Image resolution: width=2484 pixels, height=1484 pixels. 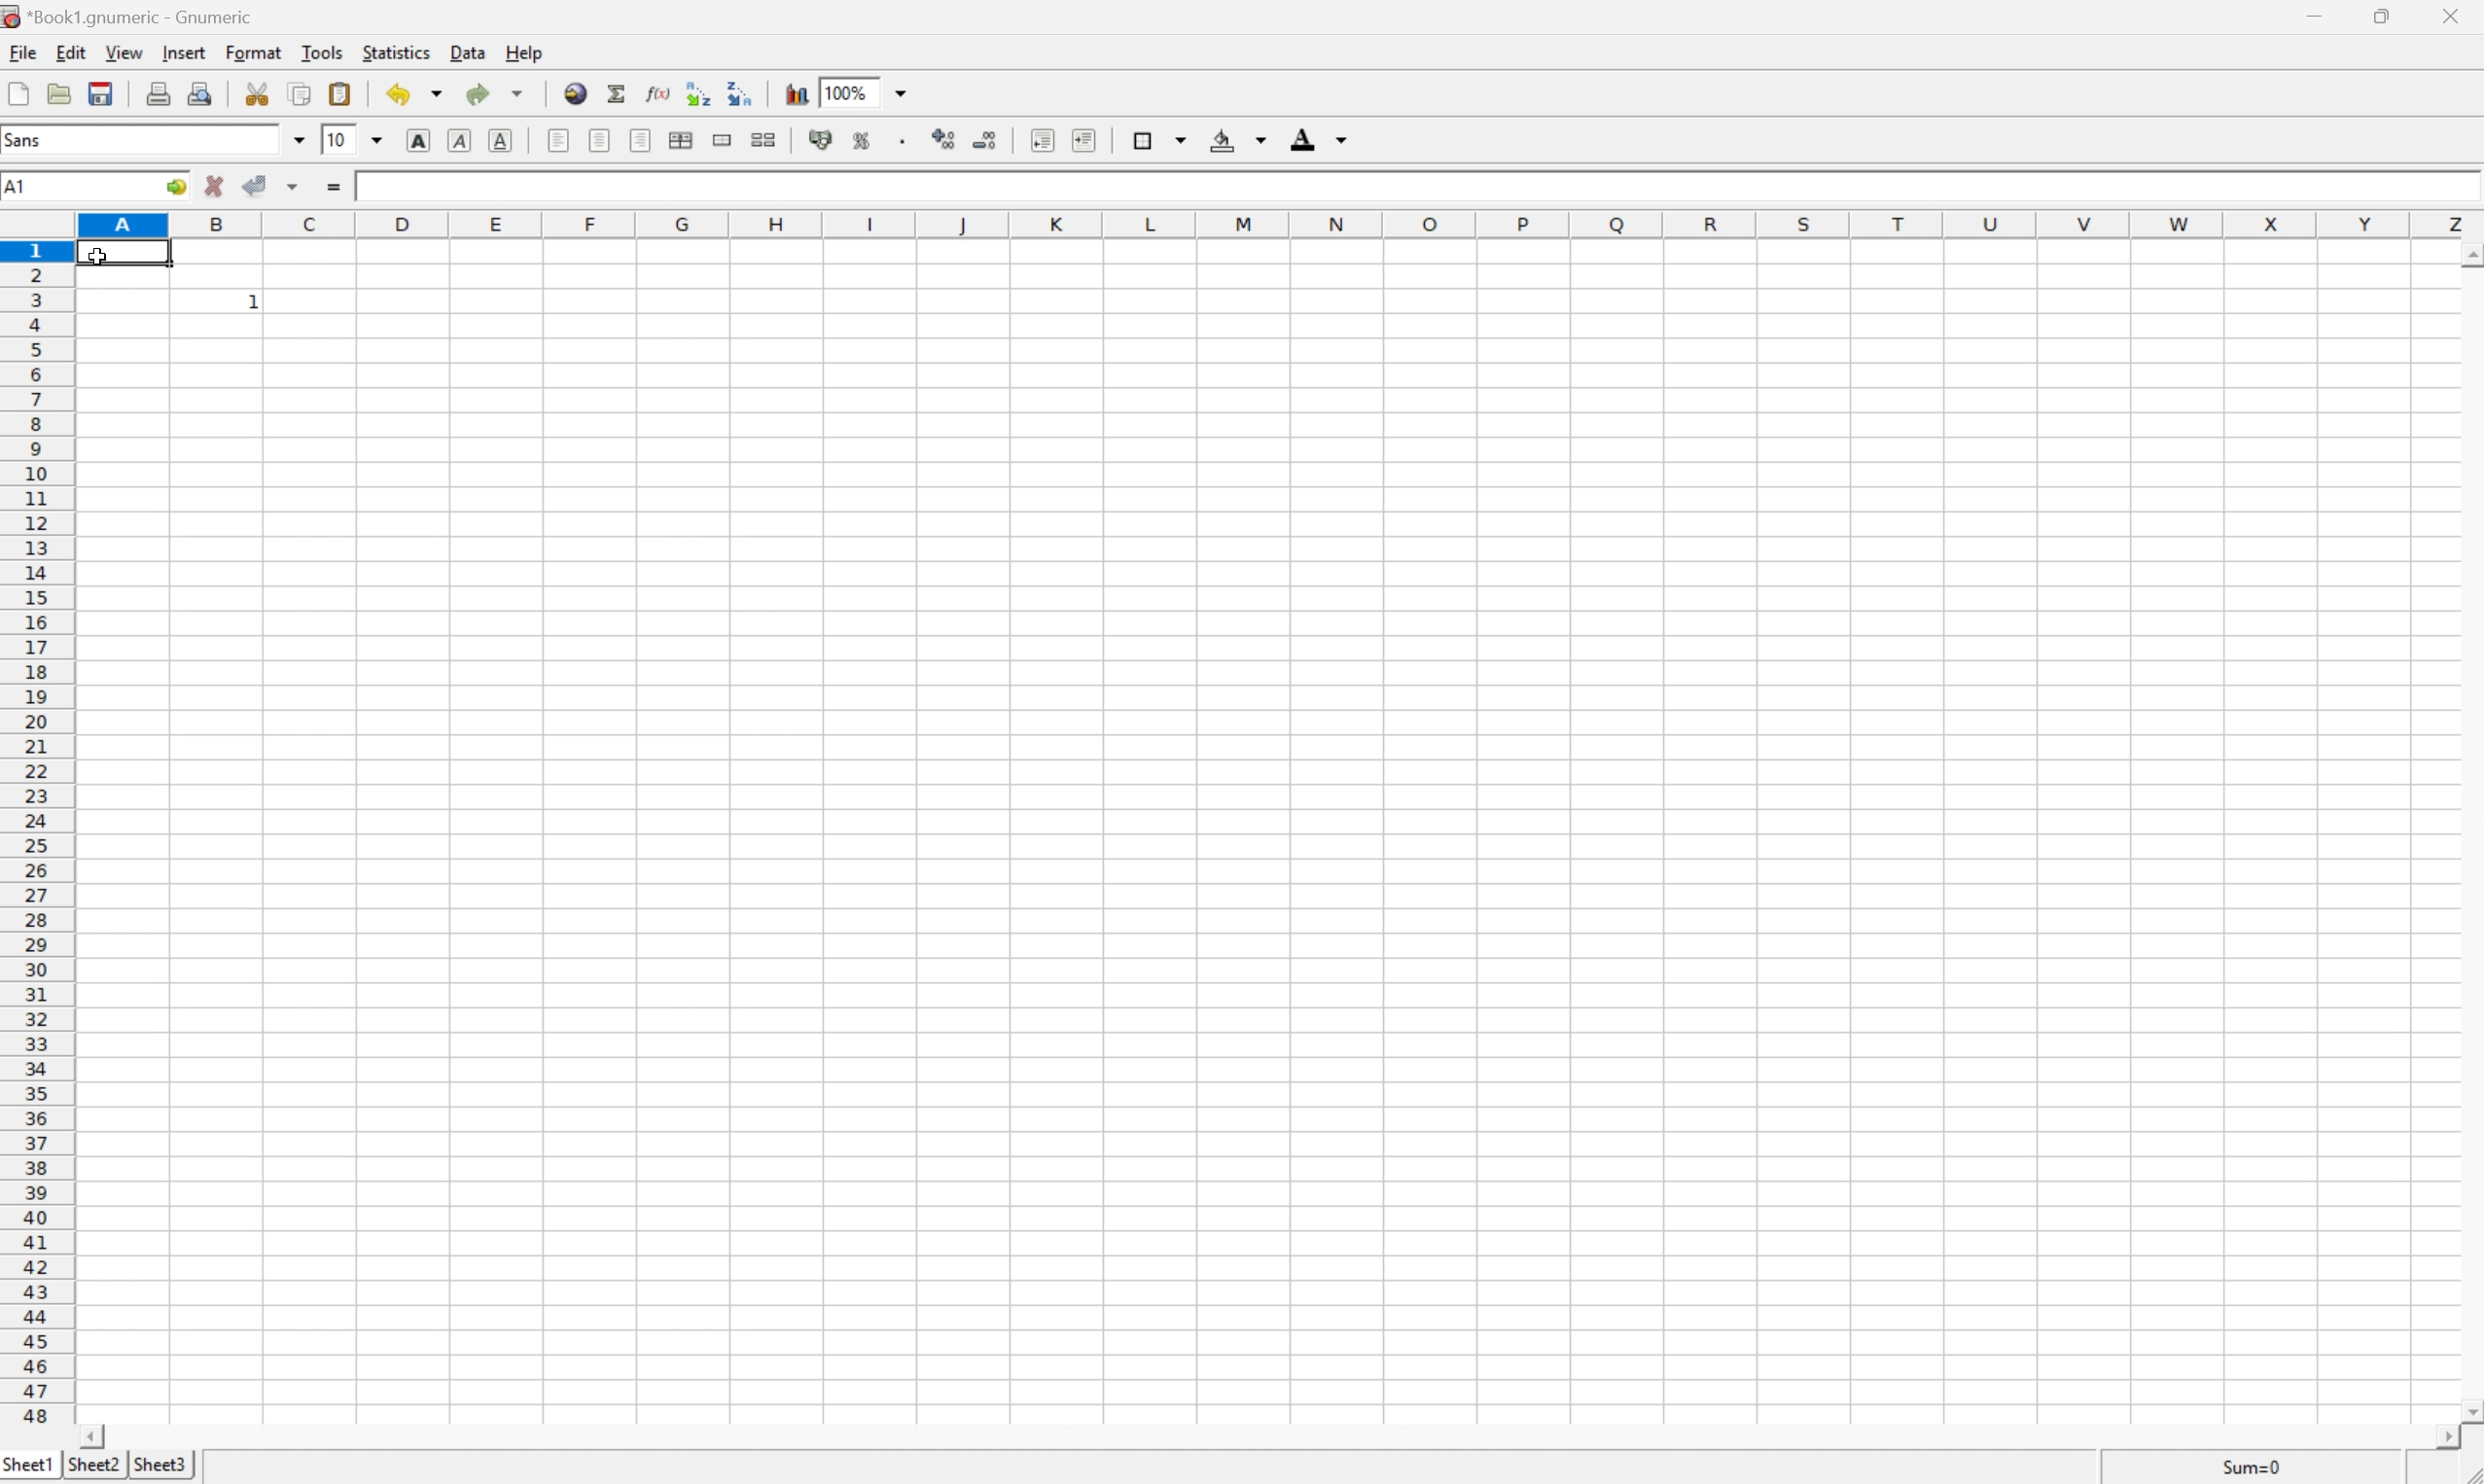 What do you see at coordinates (744, 92) in the screenshot?
I see `sort the selected region in descending order based on the first column selected ` at bounding box center [744, 92].